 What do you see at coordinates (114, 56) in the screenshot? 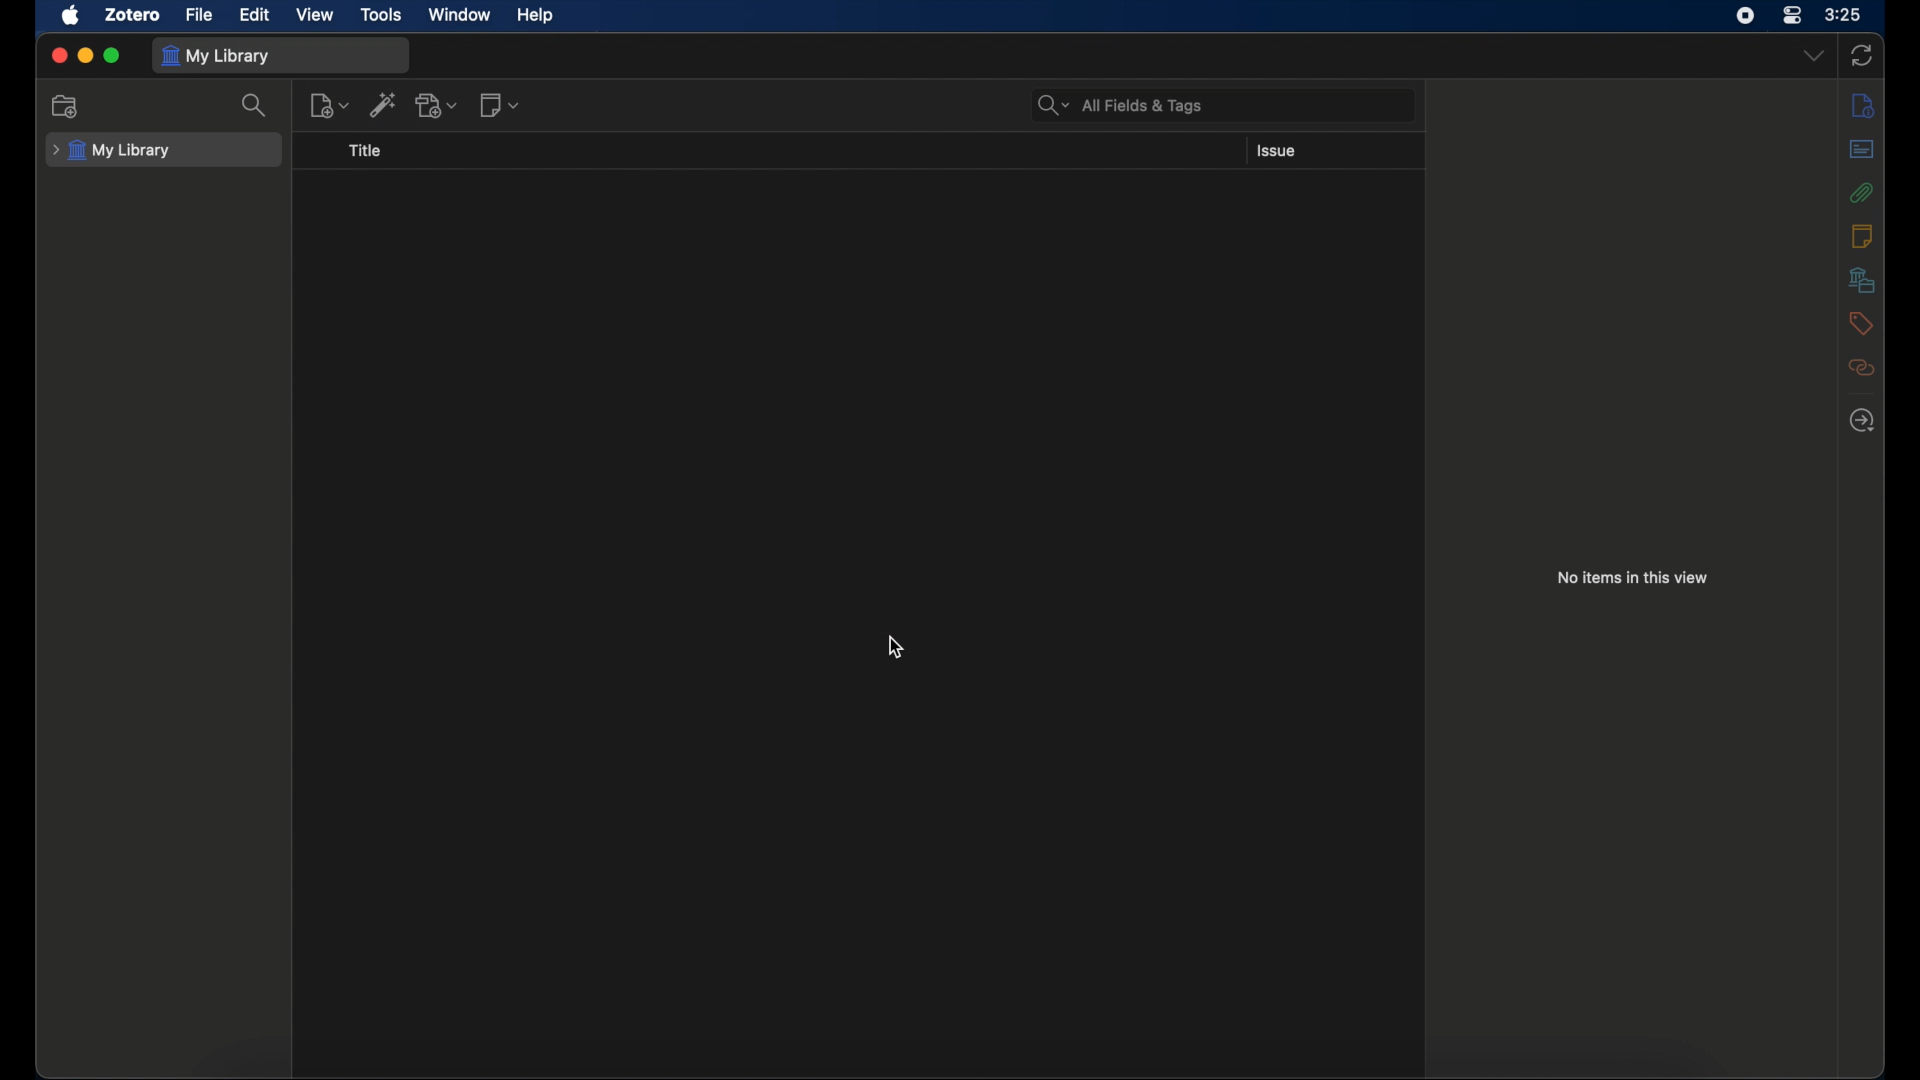
I see `maximize` at bounding box center [114, 56].